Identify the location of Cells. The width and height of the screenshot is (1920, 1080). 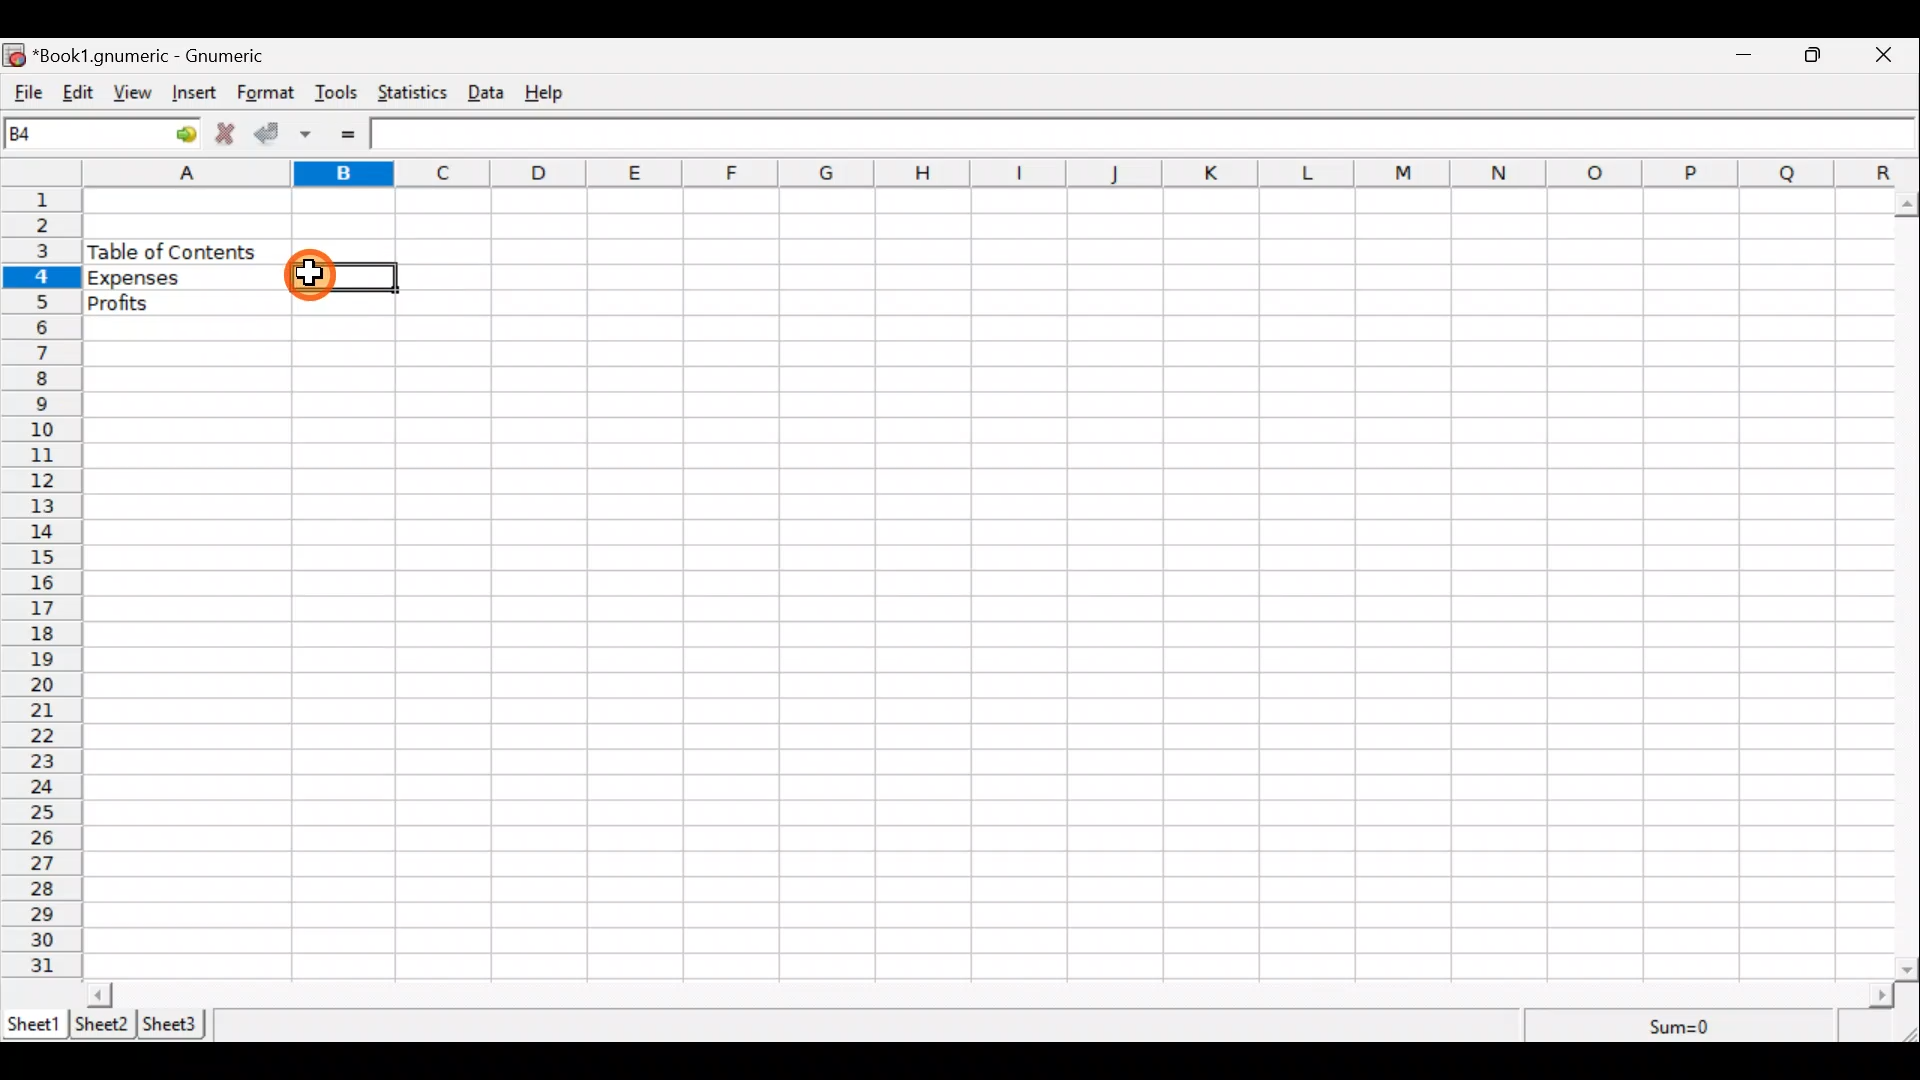
(1146, 579).